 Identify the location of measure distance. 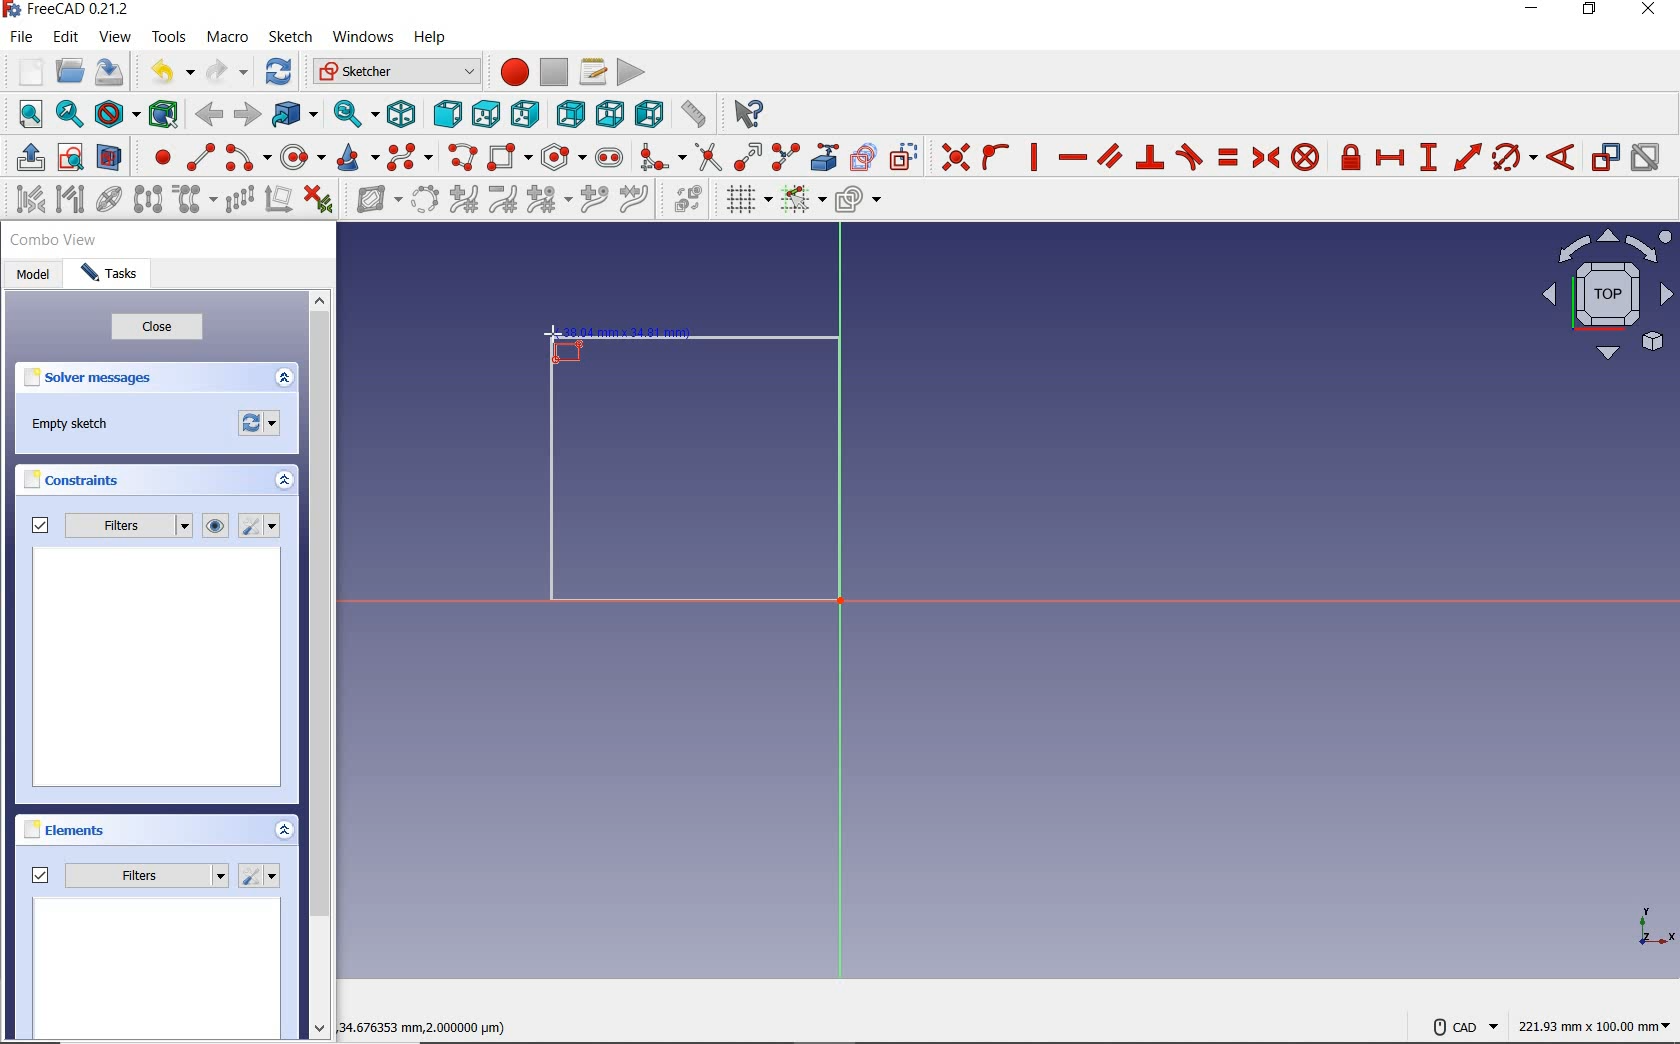
(693, 115).